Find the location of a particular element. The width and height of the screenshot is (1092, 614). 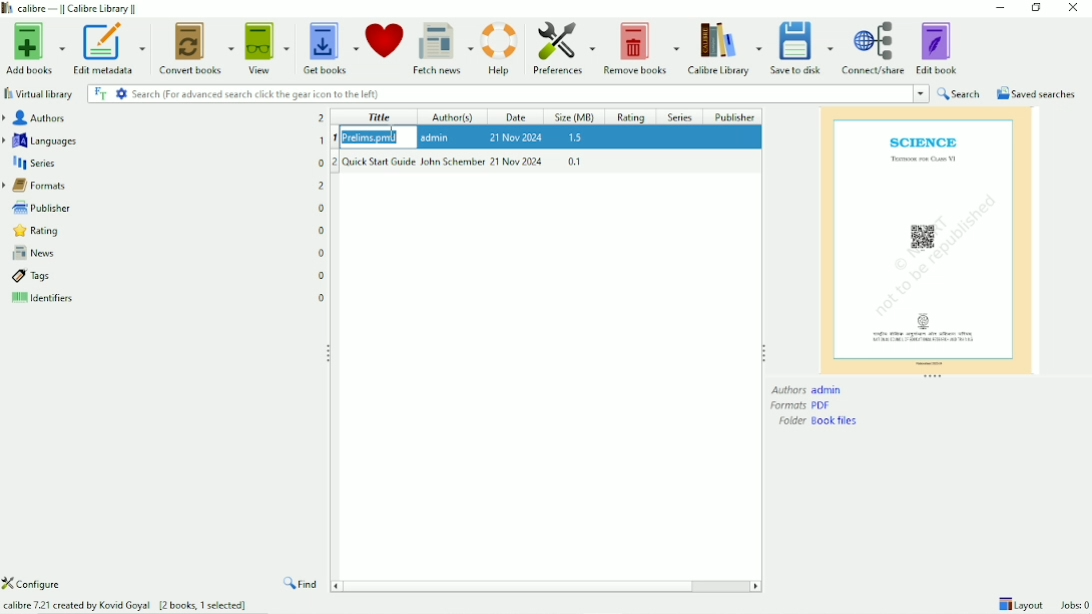

Title is located at coordinates (379, 117).